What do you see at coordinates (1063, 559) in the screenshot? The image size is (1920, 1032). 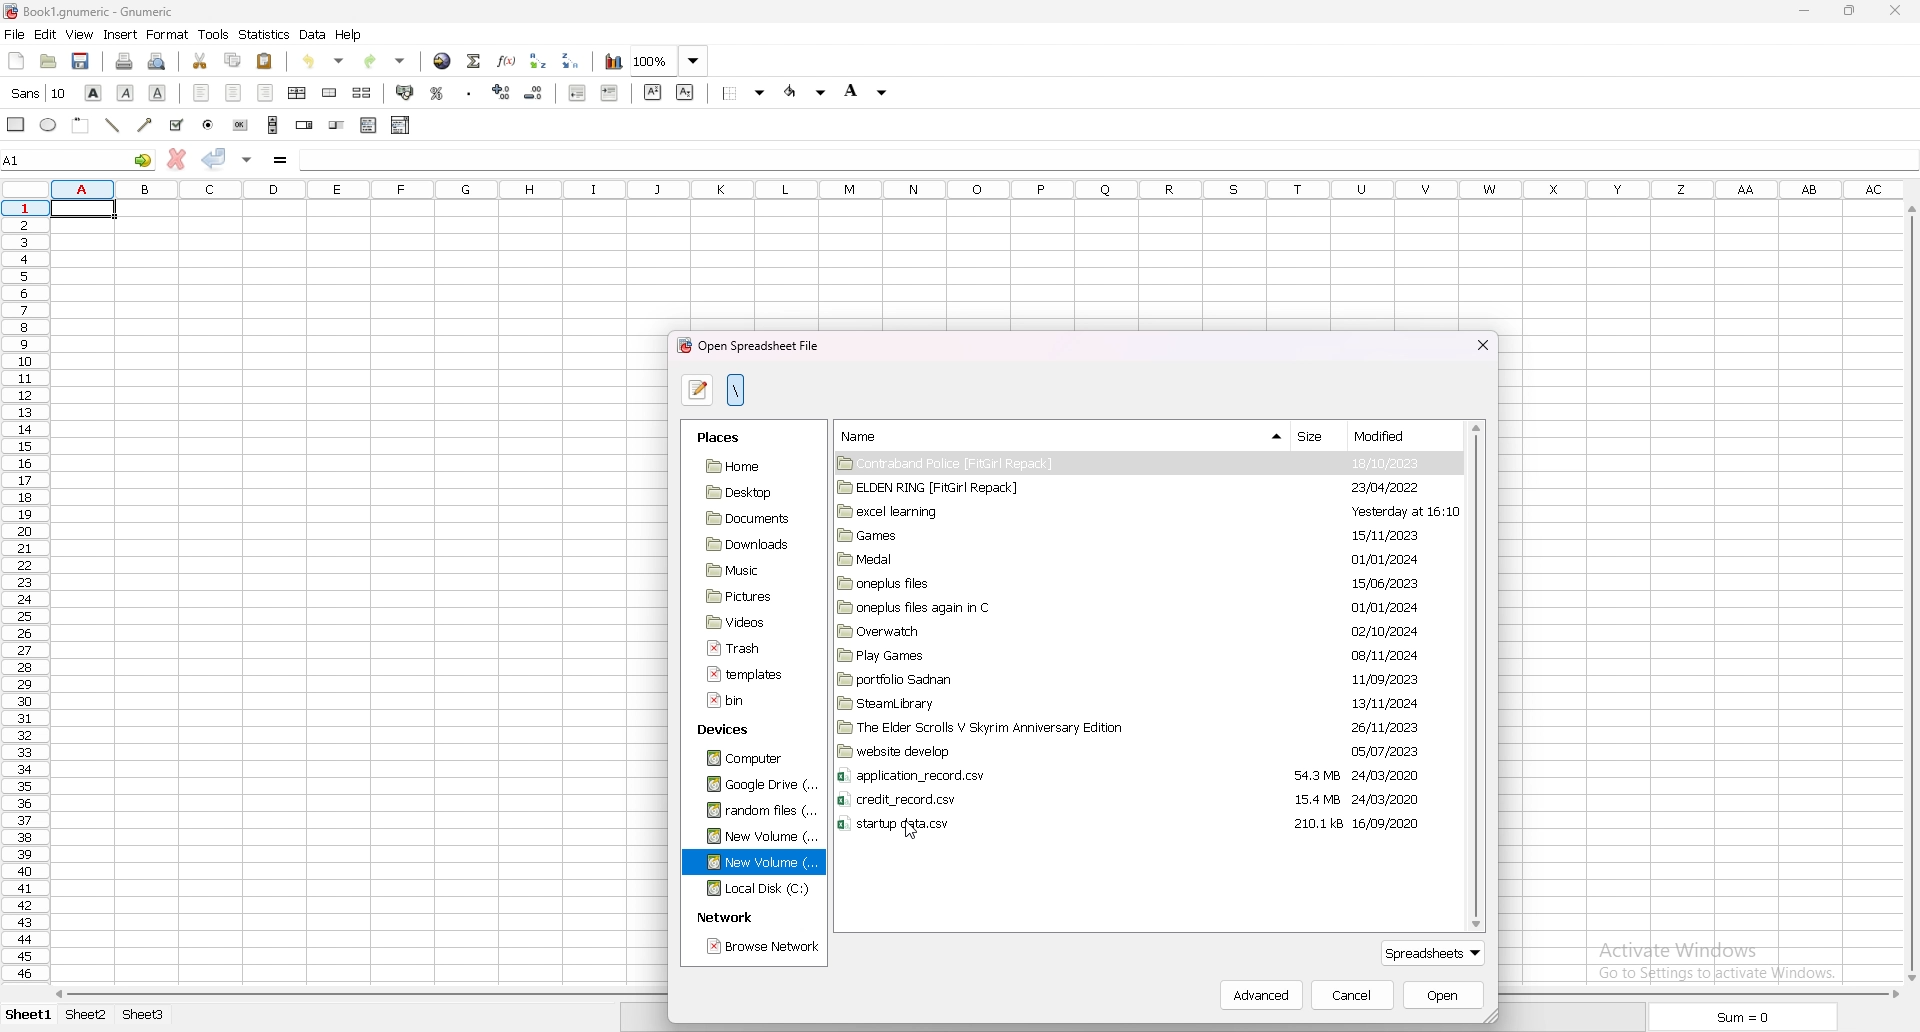 I see `folder` at bounding box center [1063, 559].